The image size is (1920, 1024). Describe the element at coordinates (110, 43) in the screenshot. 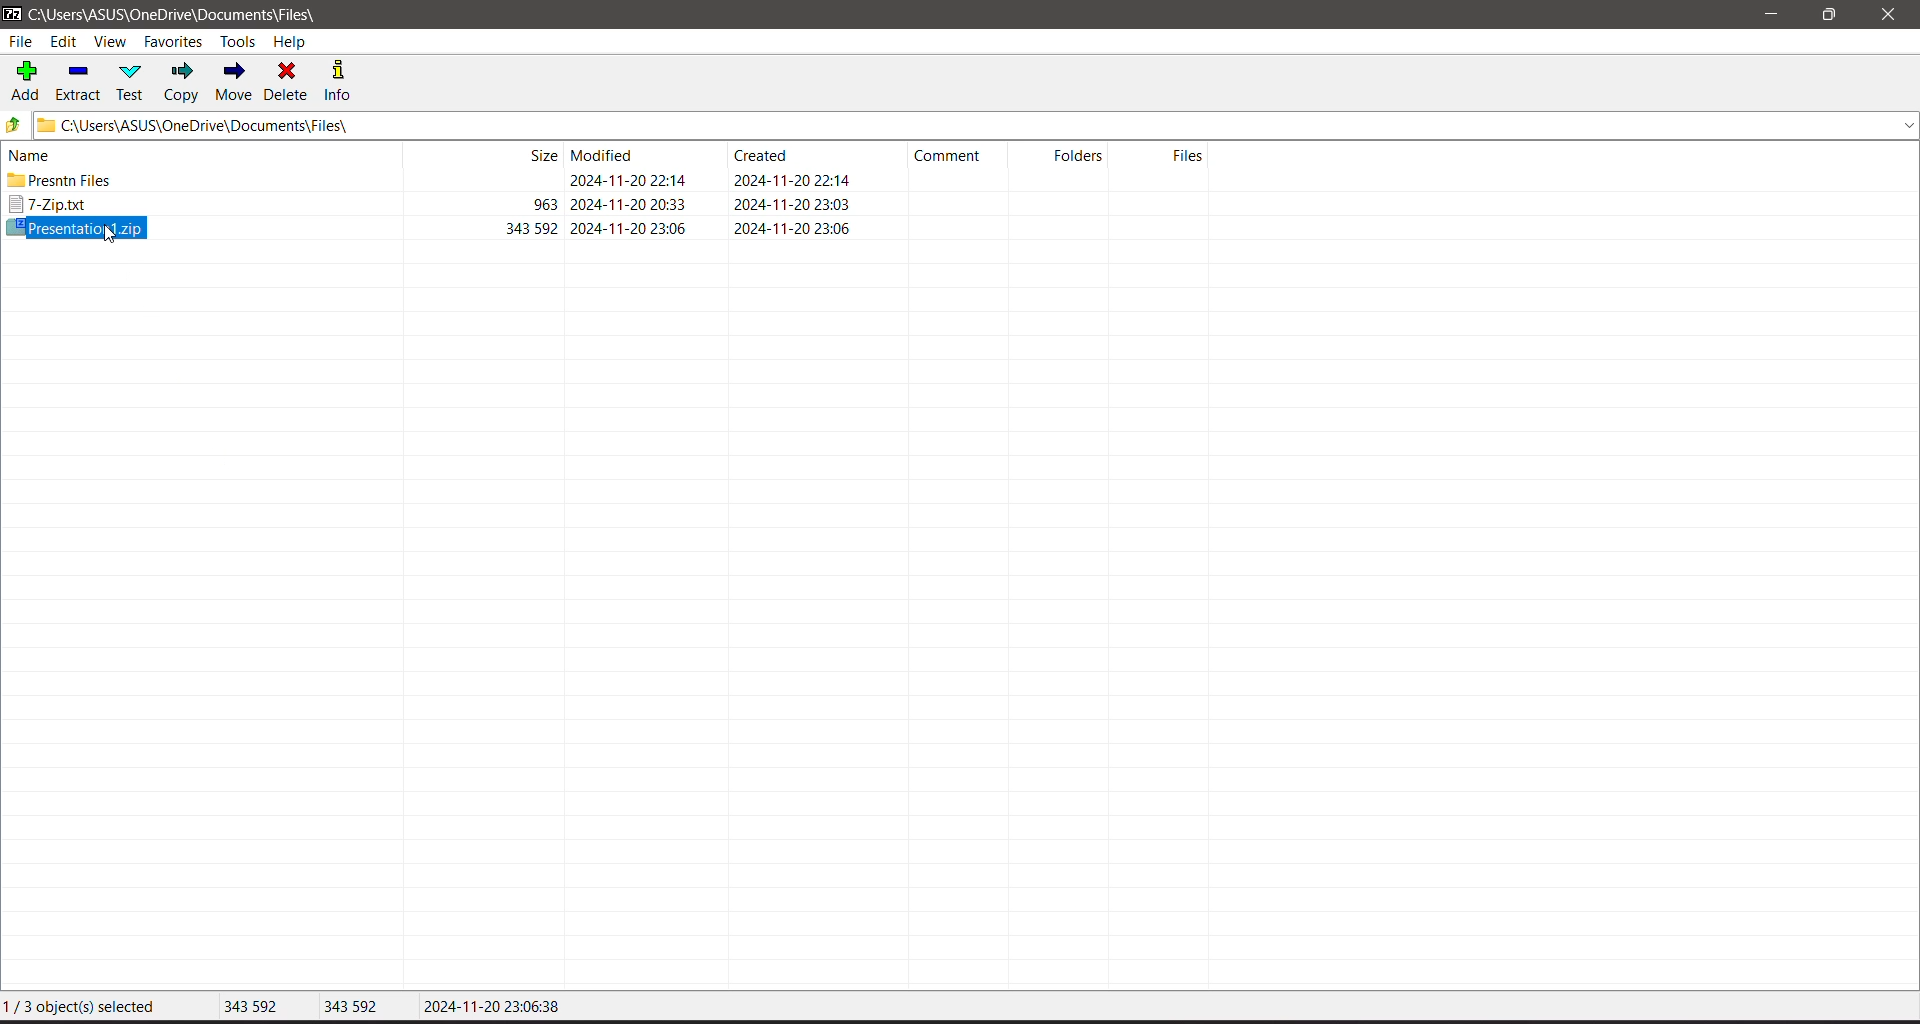

I see `View` at that location.